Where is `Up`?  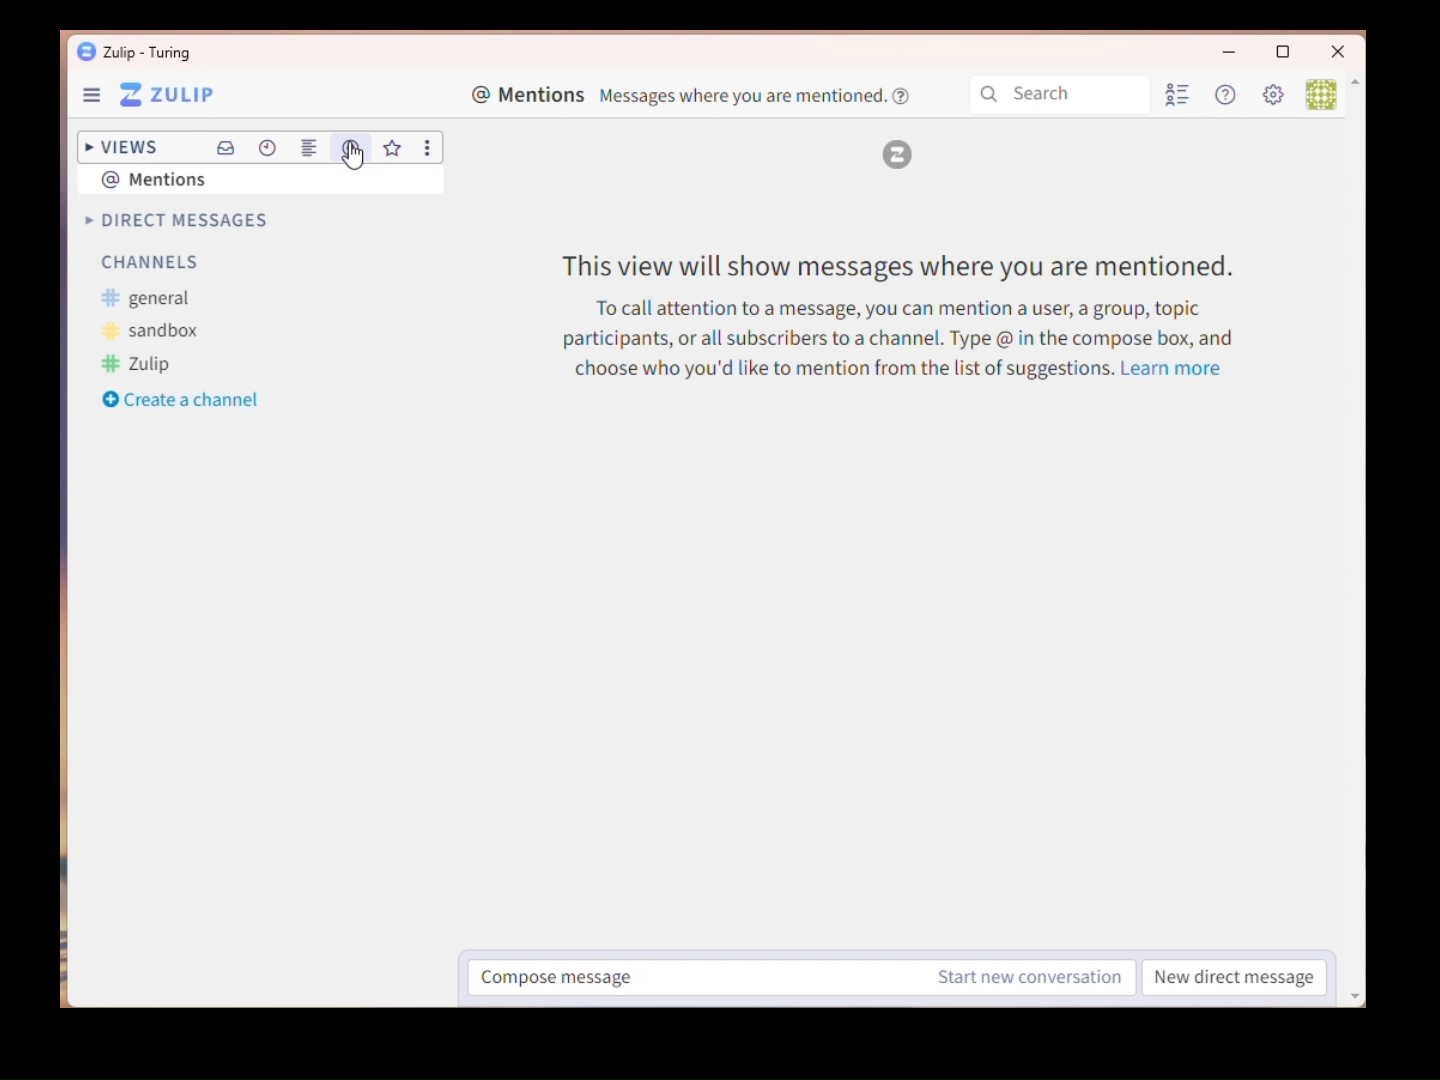
Up is located at coordinates (1357, 90).